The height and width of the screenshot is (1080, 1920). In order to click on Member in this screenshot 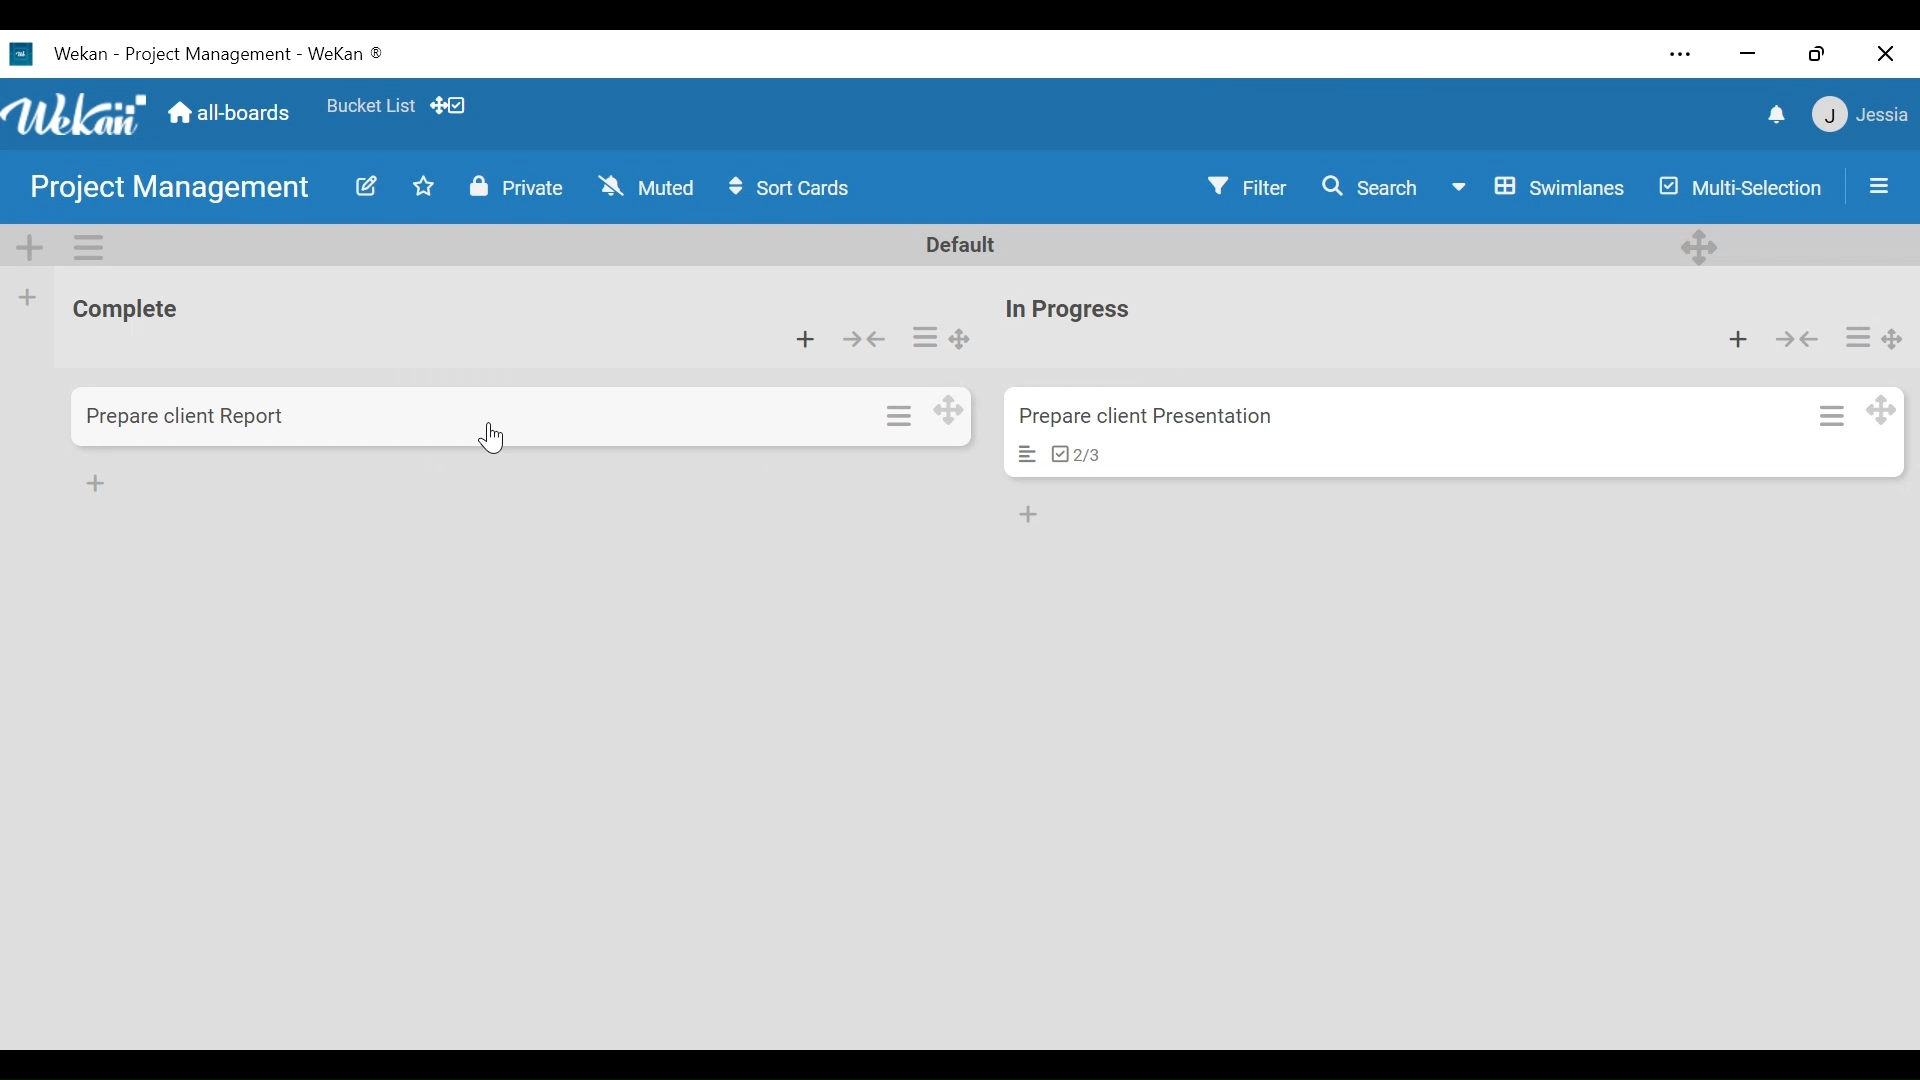, I will do `click(1859, 117)`.